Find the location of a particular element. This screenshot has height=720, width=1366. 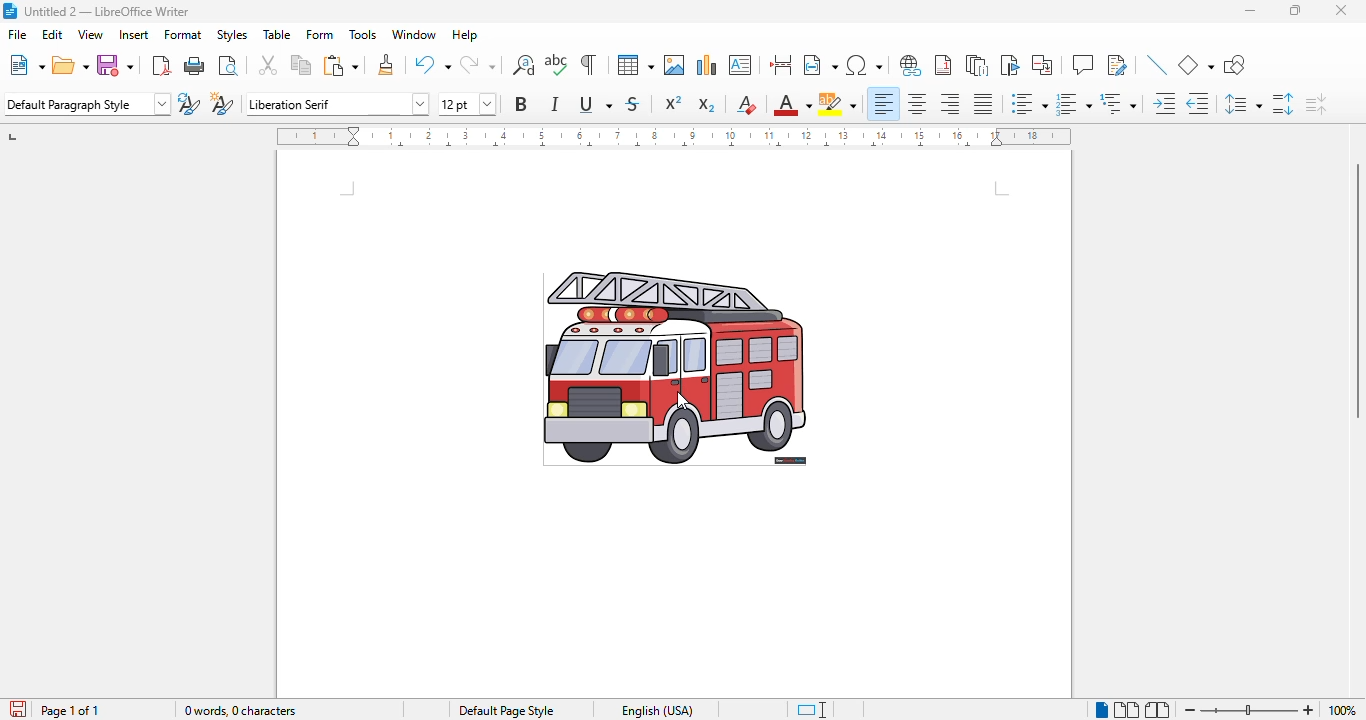

insert page break is located at coordinates (781, 65).